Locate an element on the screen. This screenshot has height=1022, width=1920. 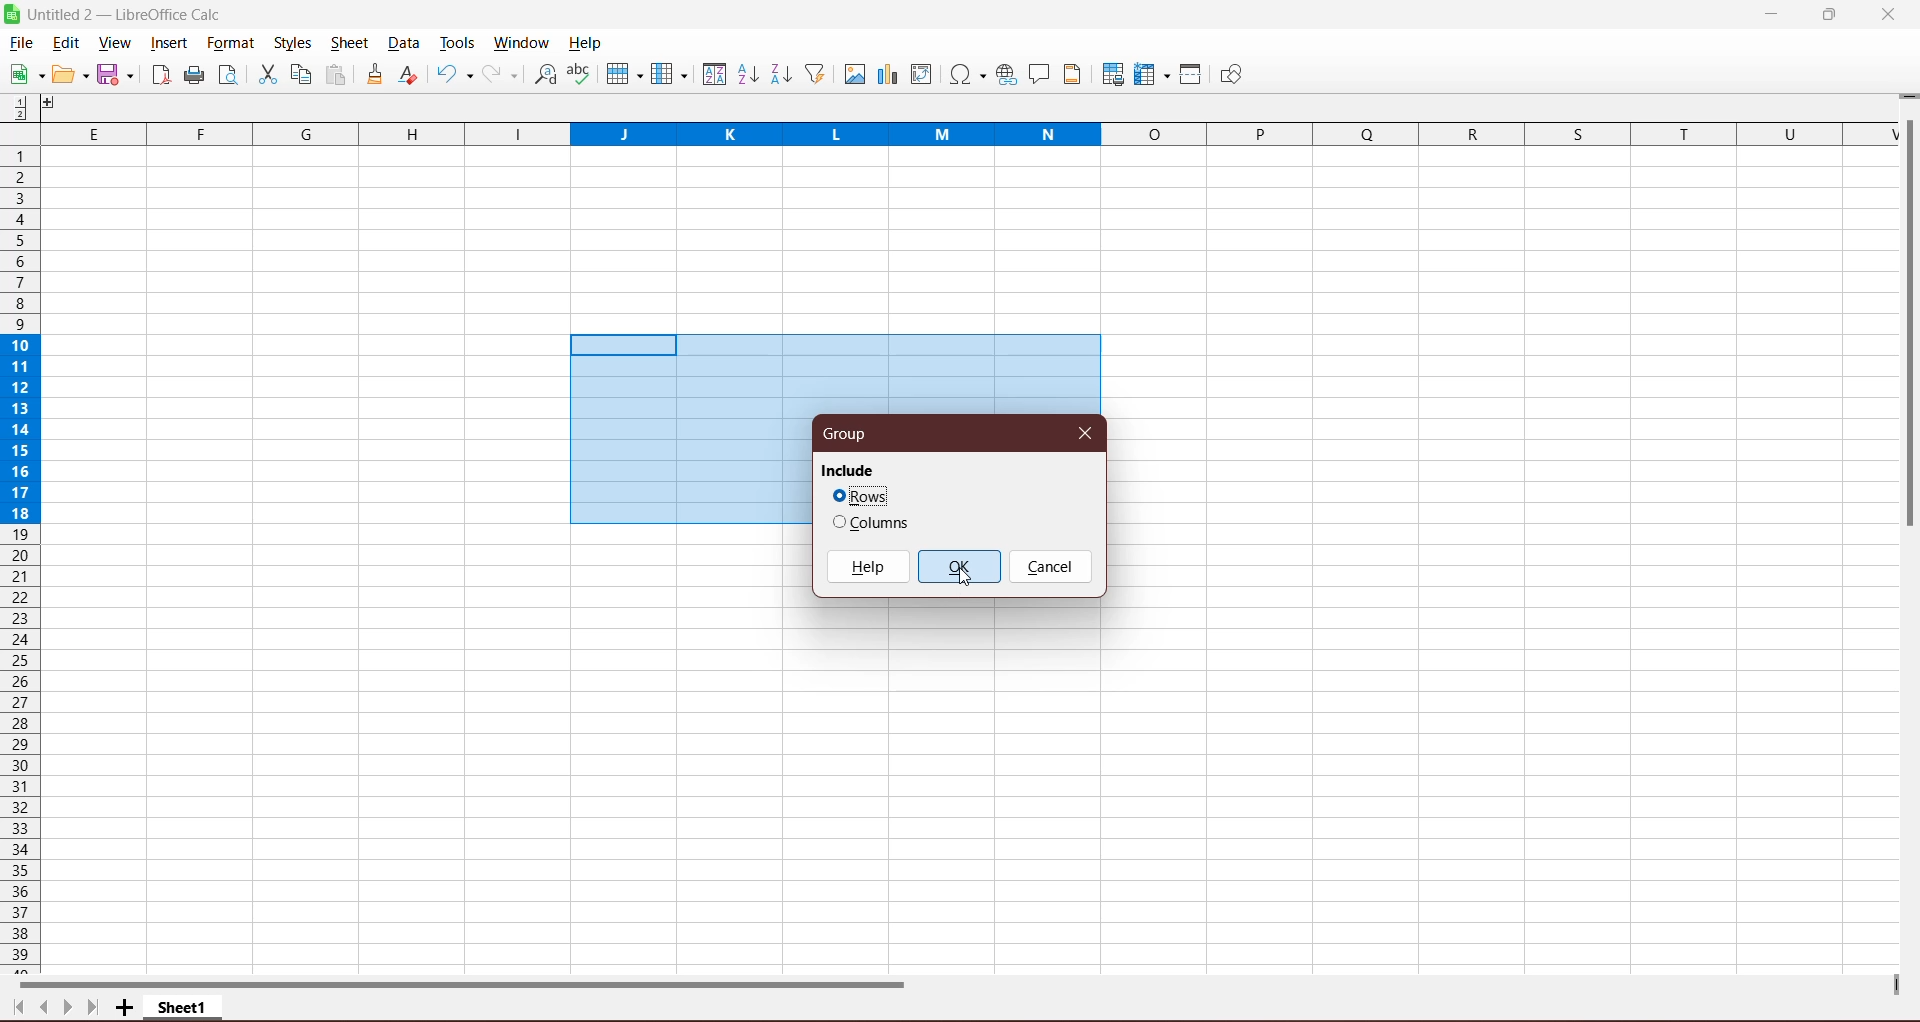
Sort Descending is located at coordinates (782, 74).